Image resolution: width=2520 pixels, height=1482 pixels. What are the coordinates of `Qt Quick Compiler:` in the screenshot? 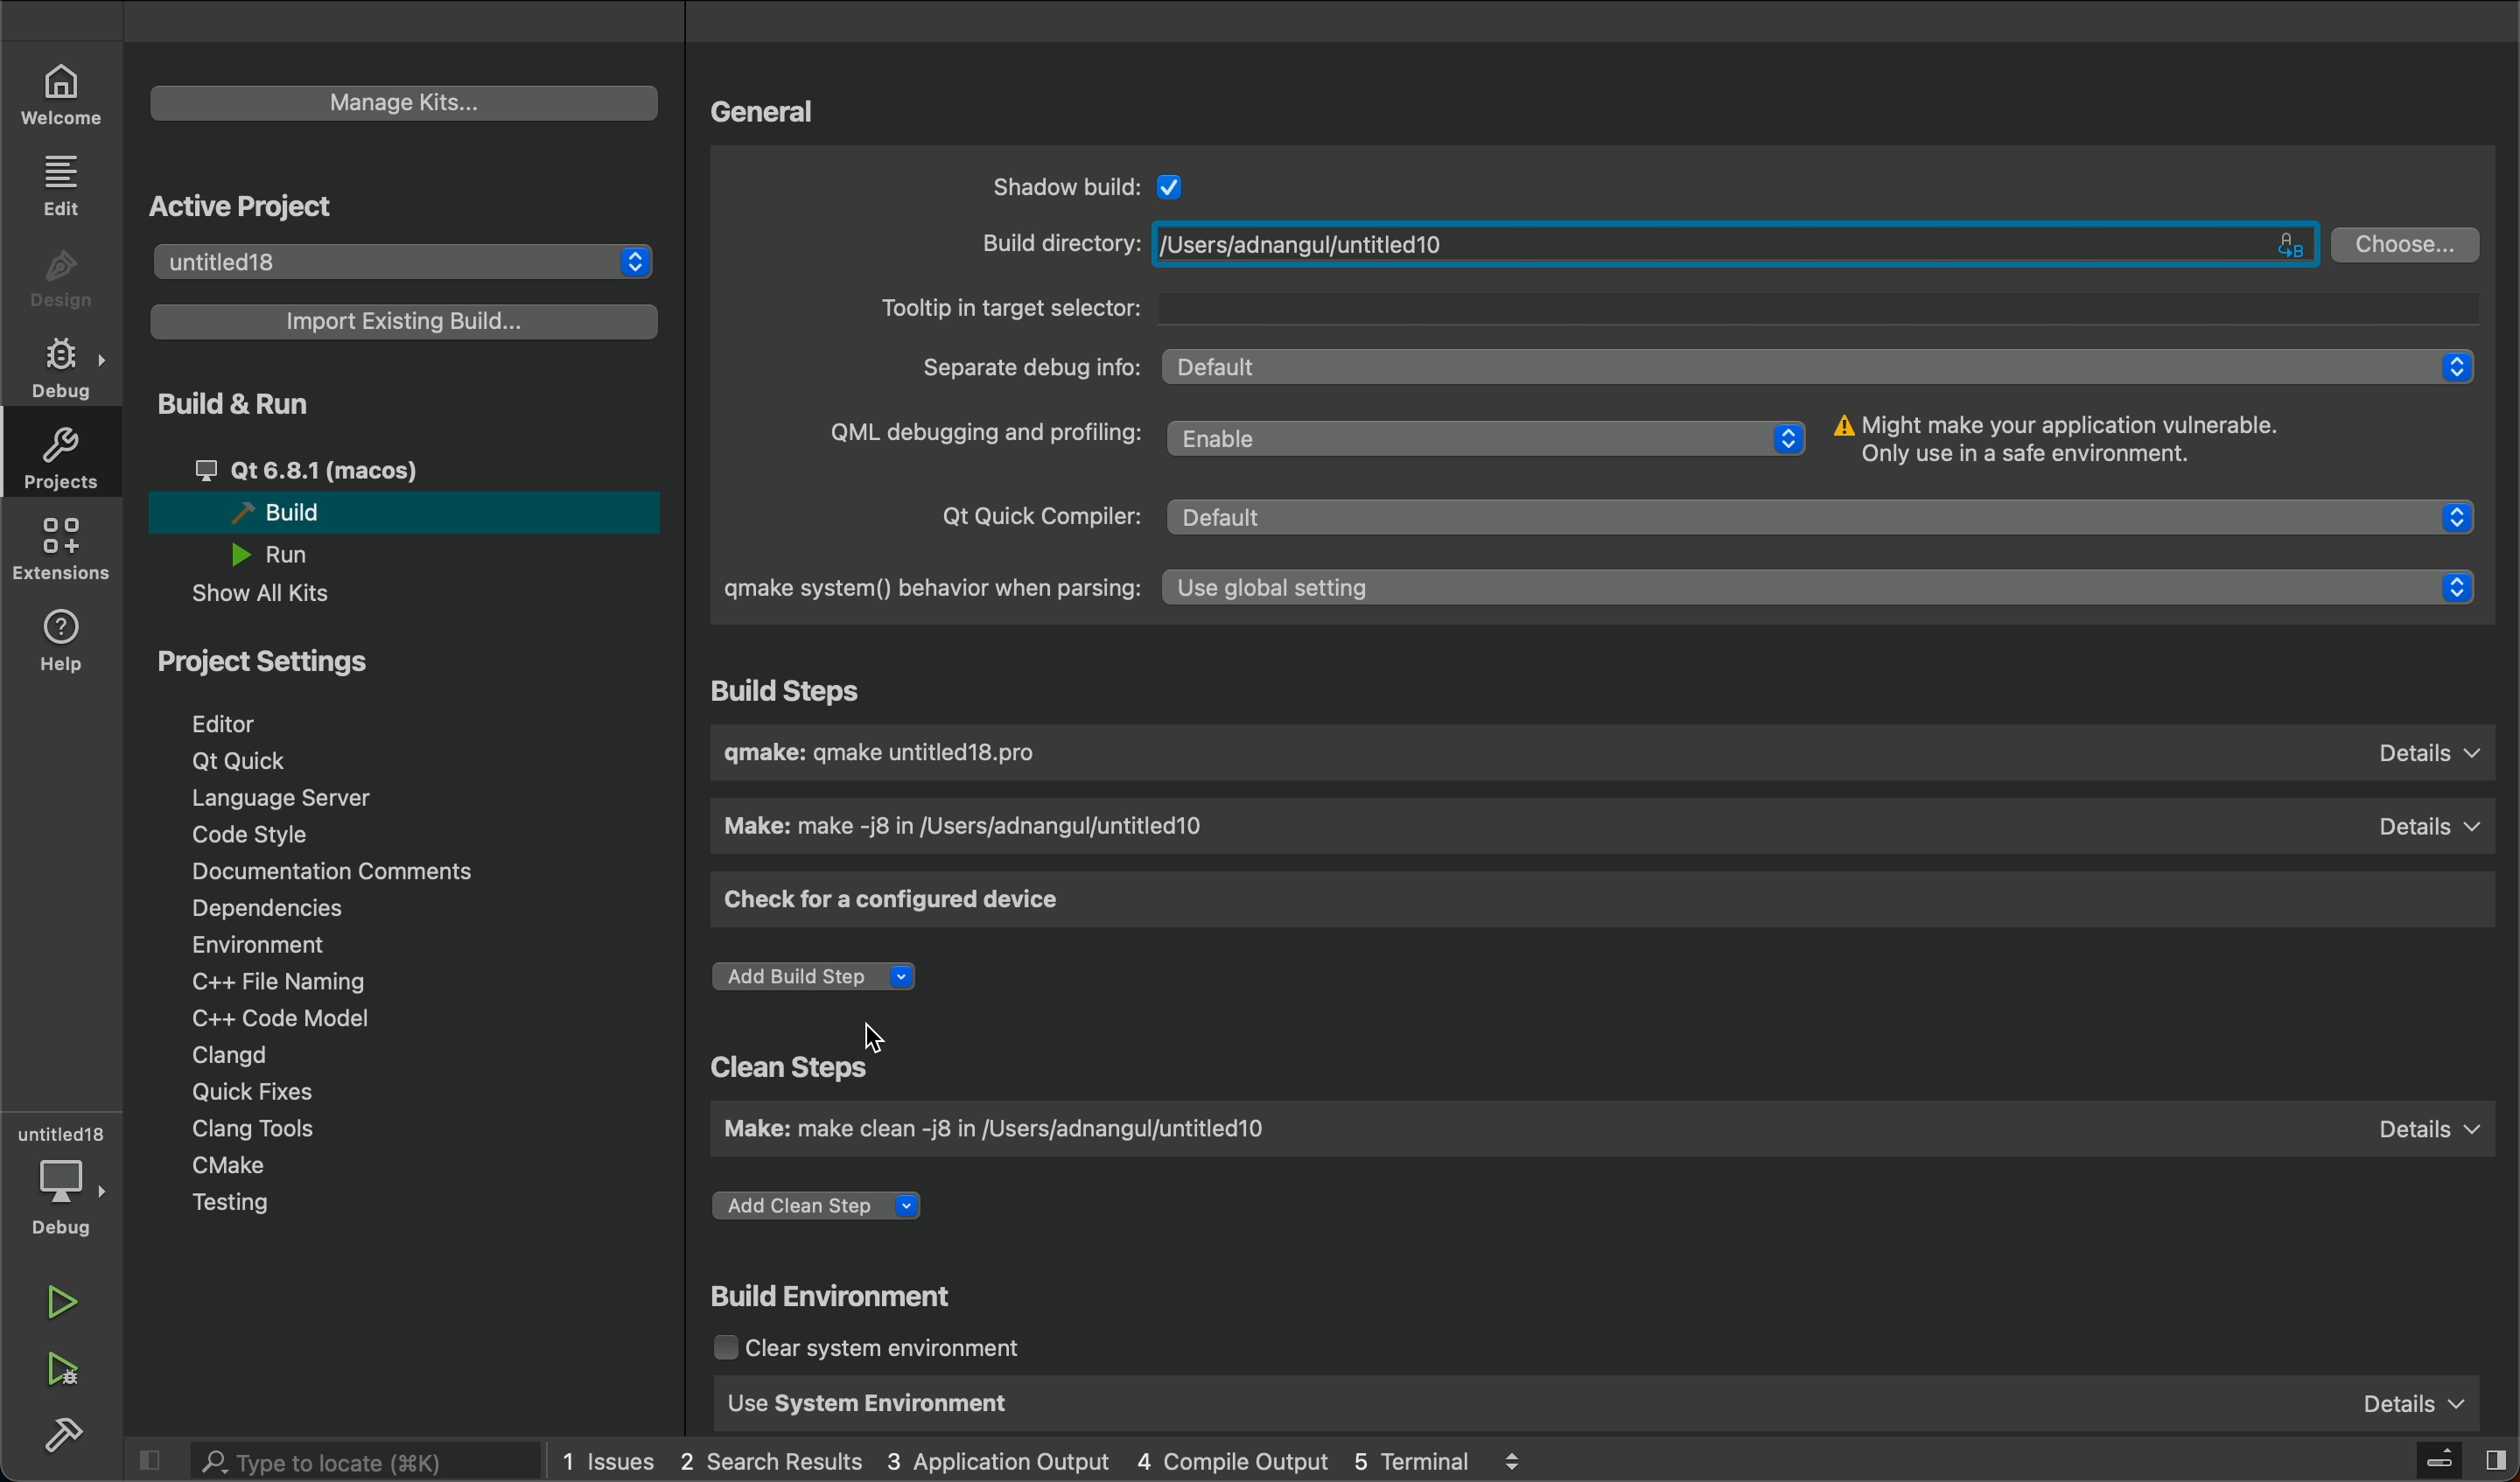 It's located at (1033, 513).